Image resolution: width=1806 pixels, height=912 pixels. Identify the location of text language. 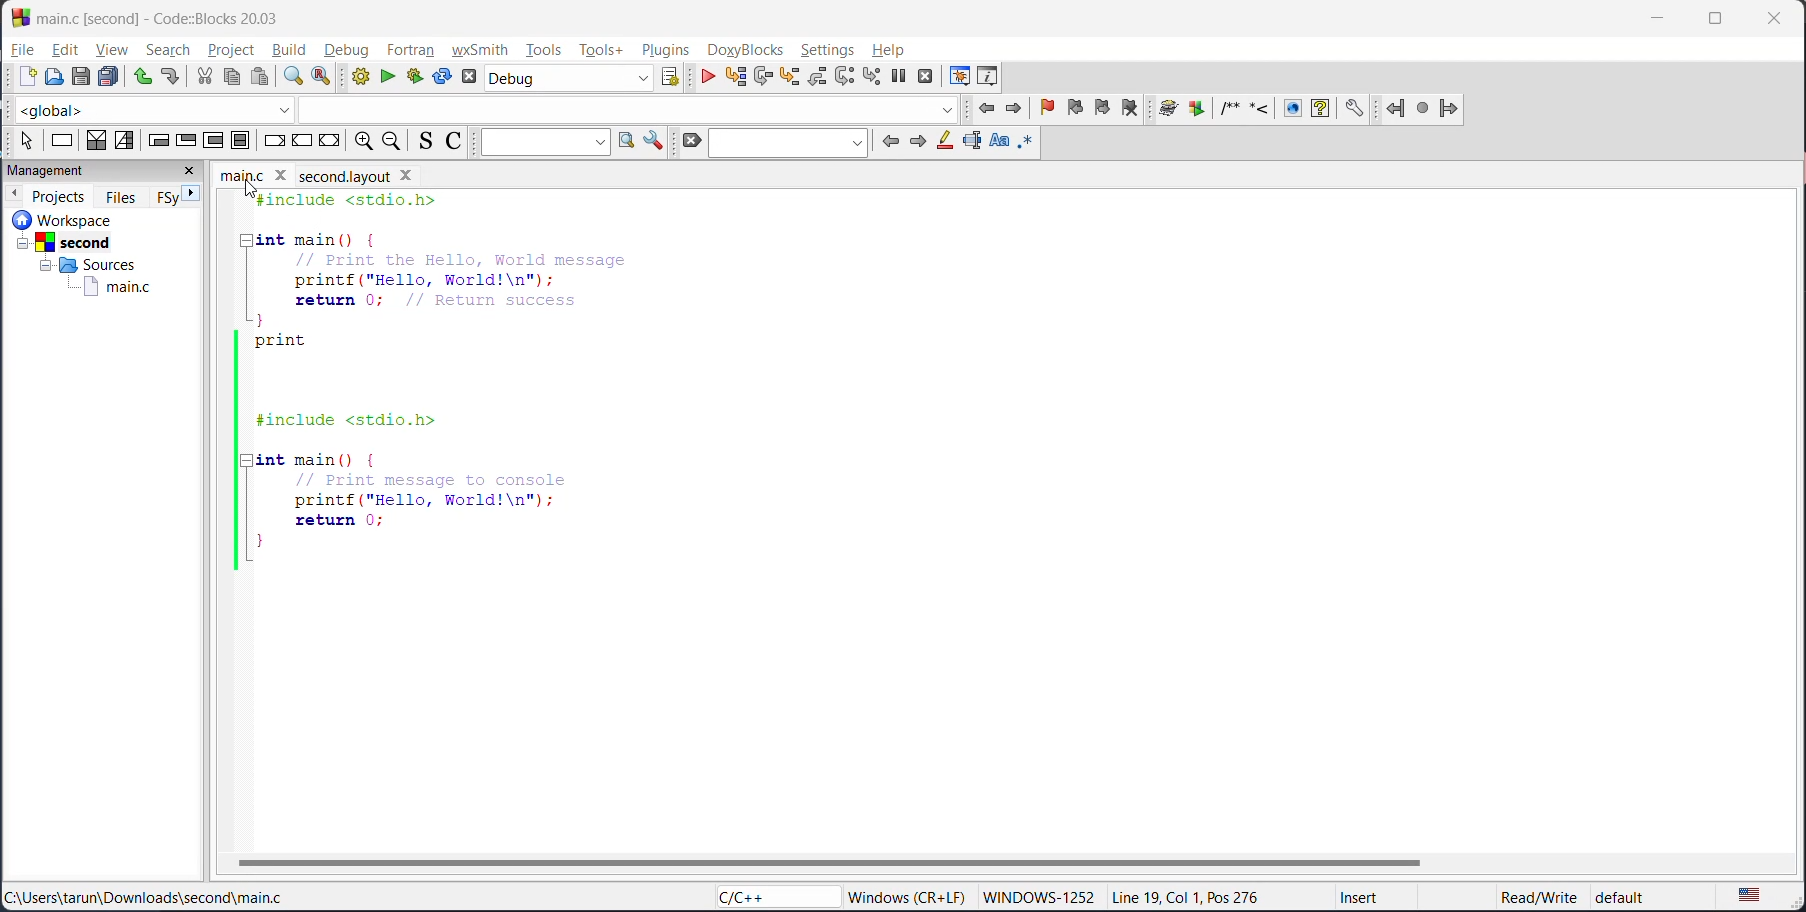
(1752, 896).